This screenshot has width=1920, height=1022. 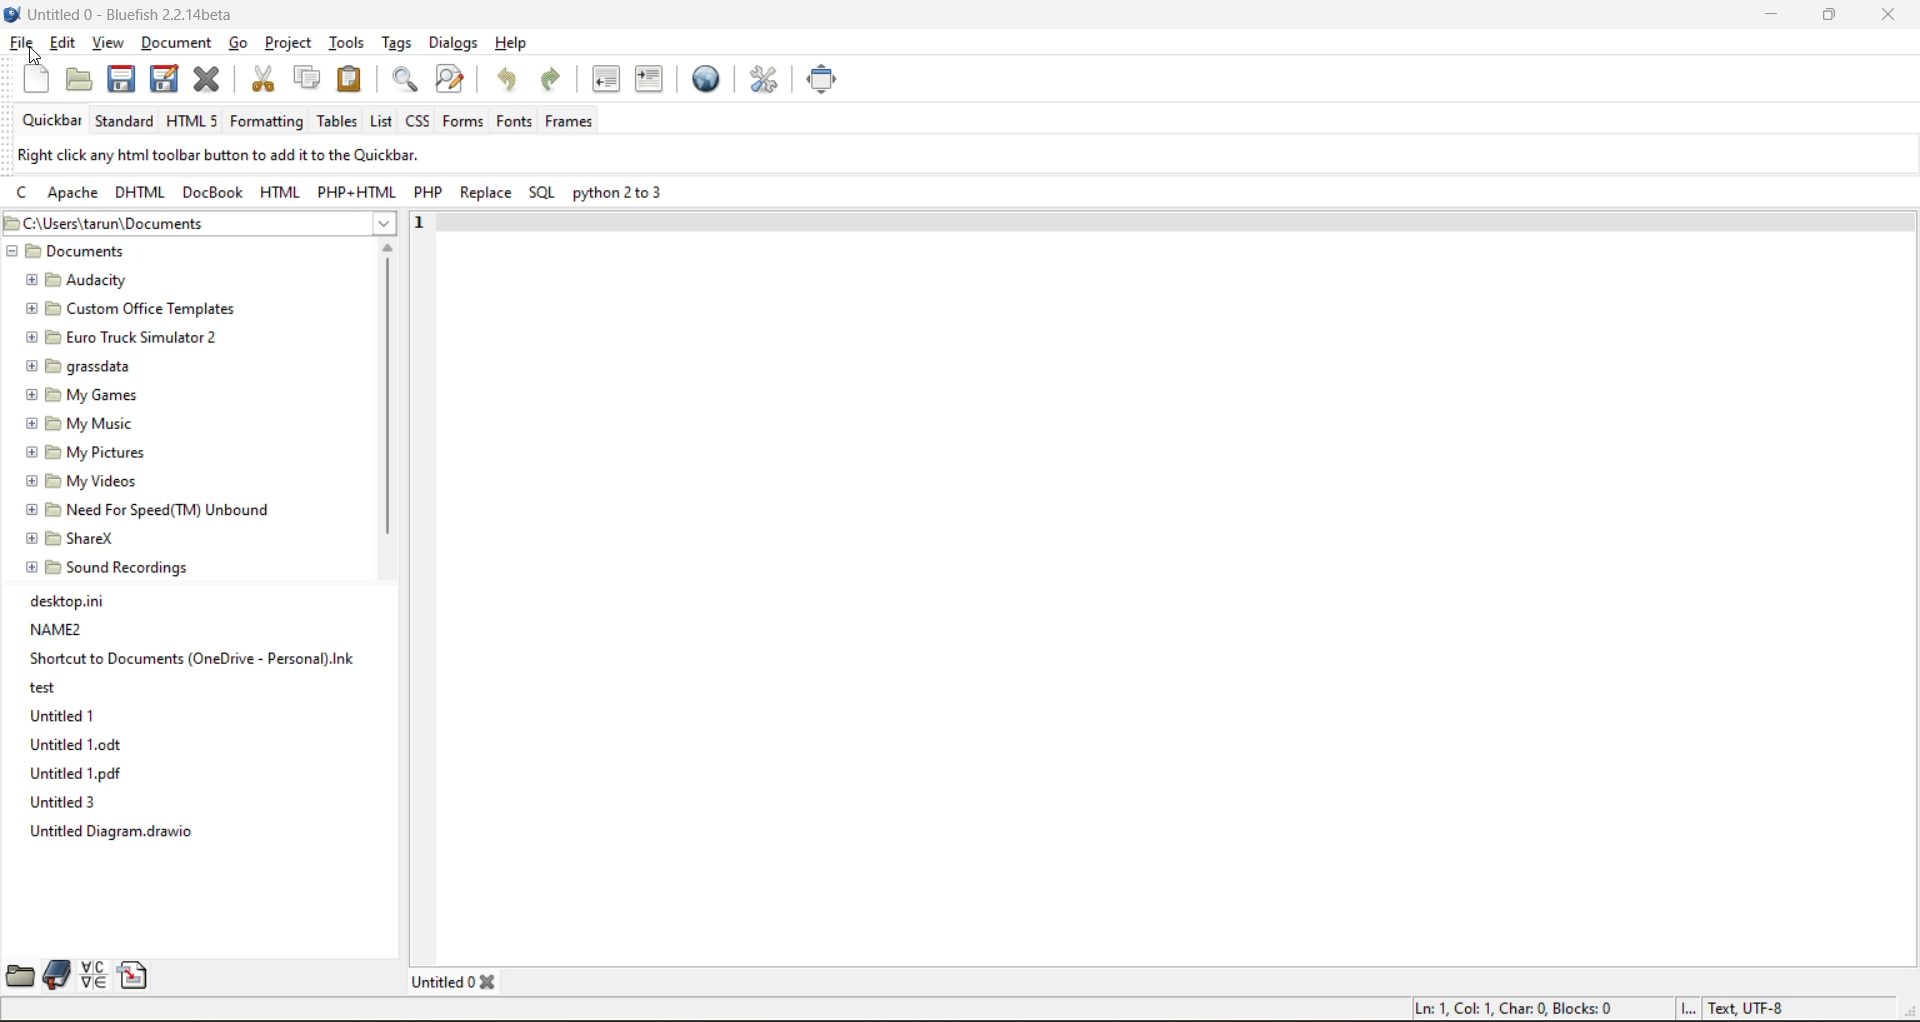 I want to click on Untitled Diagram.drawio, so click(x=116, y=831).